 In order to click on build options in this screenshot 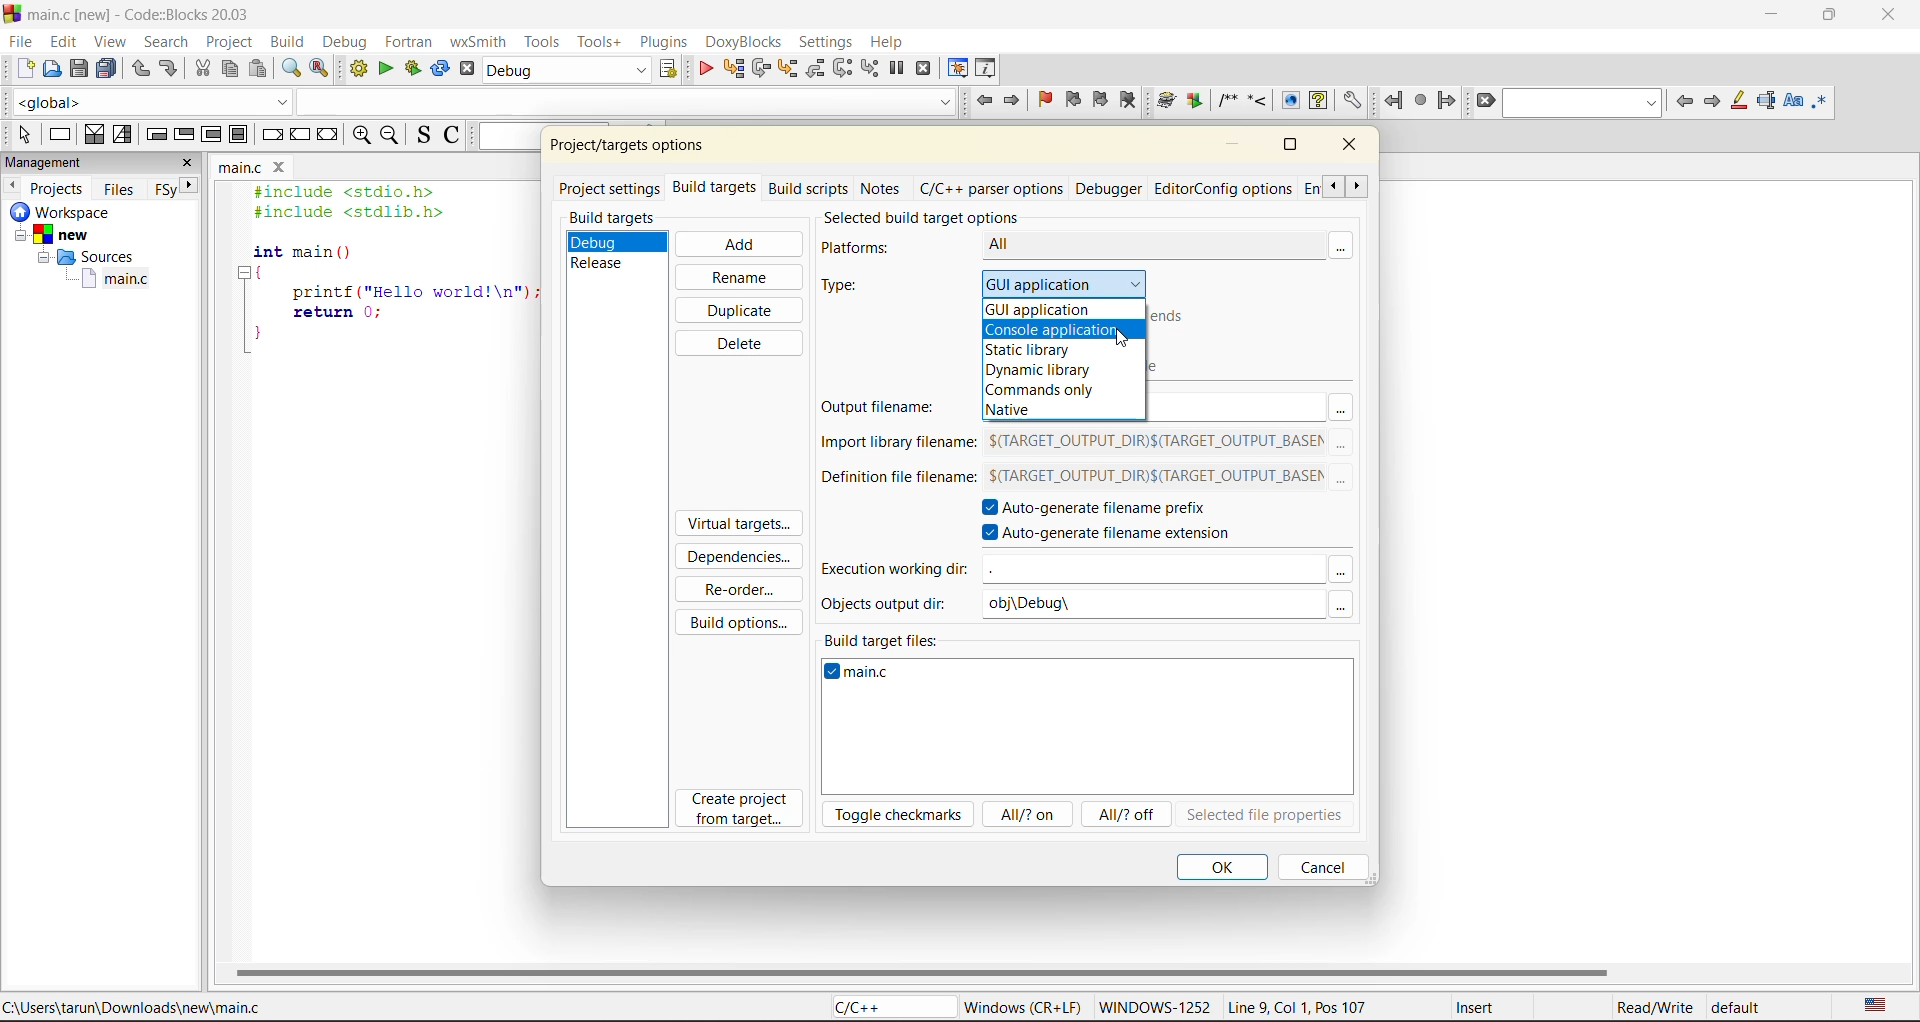, I will do `click(743, 619)`.